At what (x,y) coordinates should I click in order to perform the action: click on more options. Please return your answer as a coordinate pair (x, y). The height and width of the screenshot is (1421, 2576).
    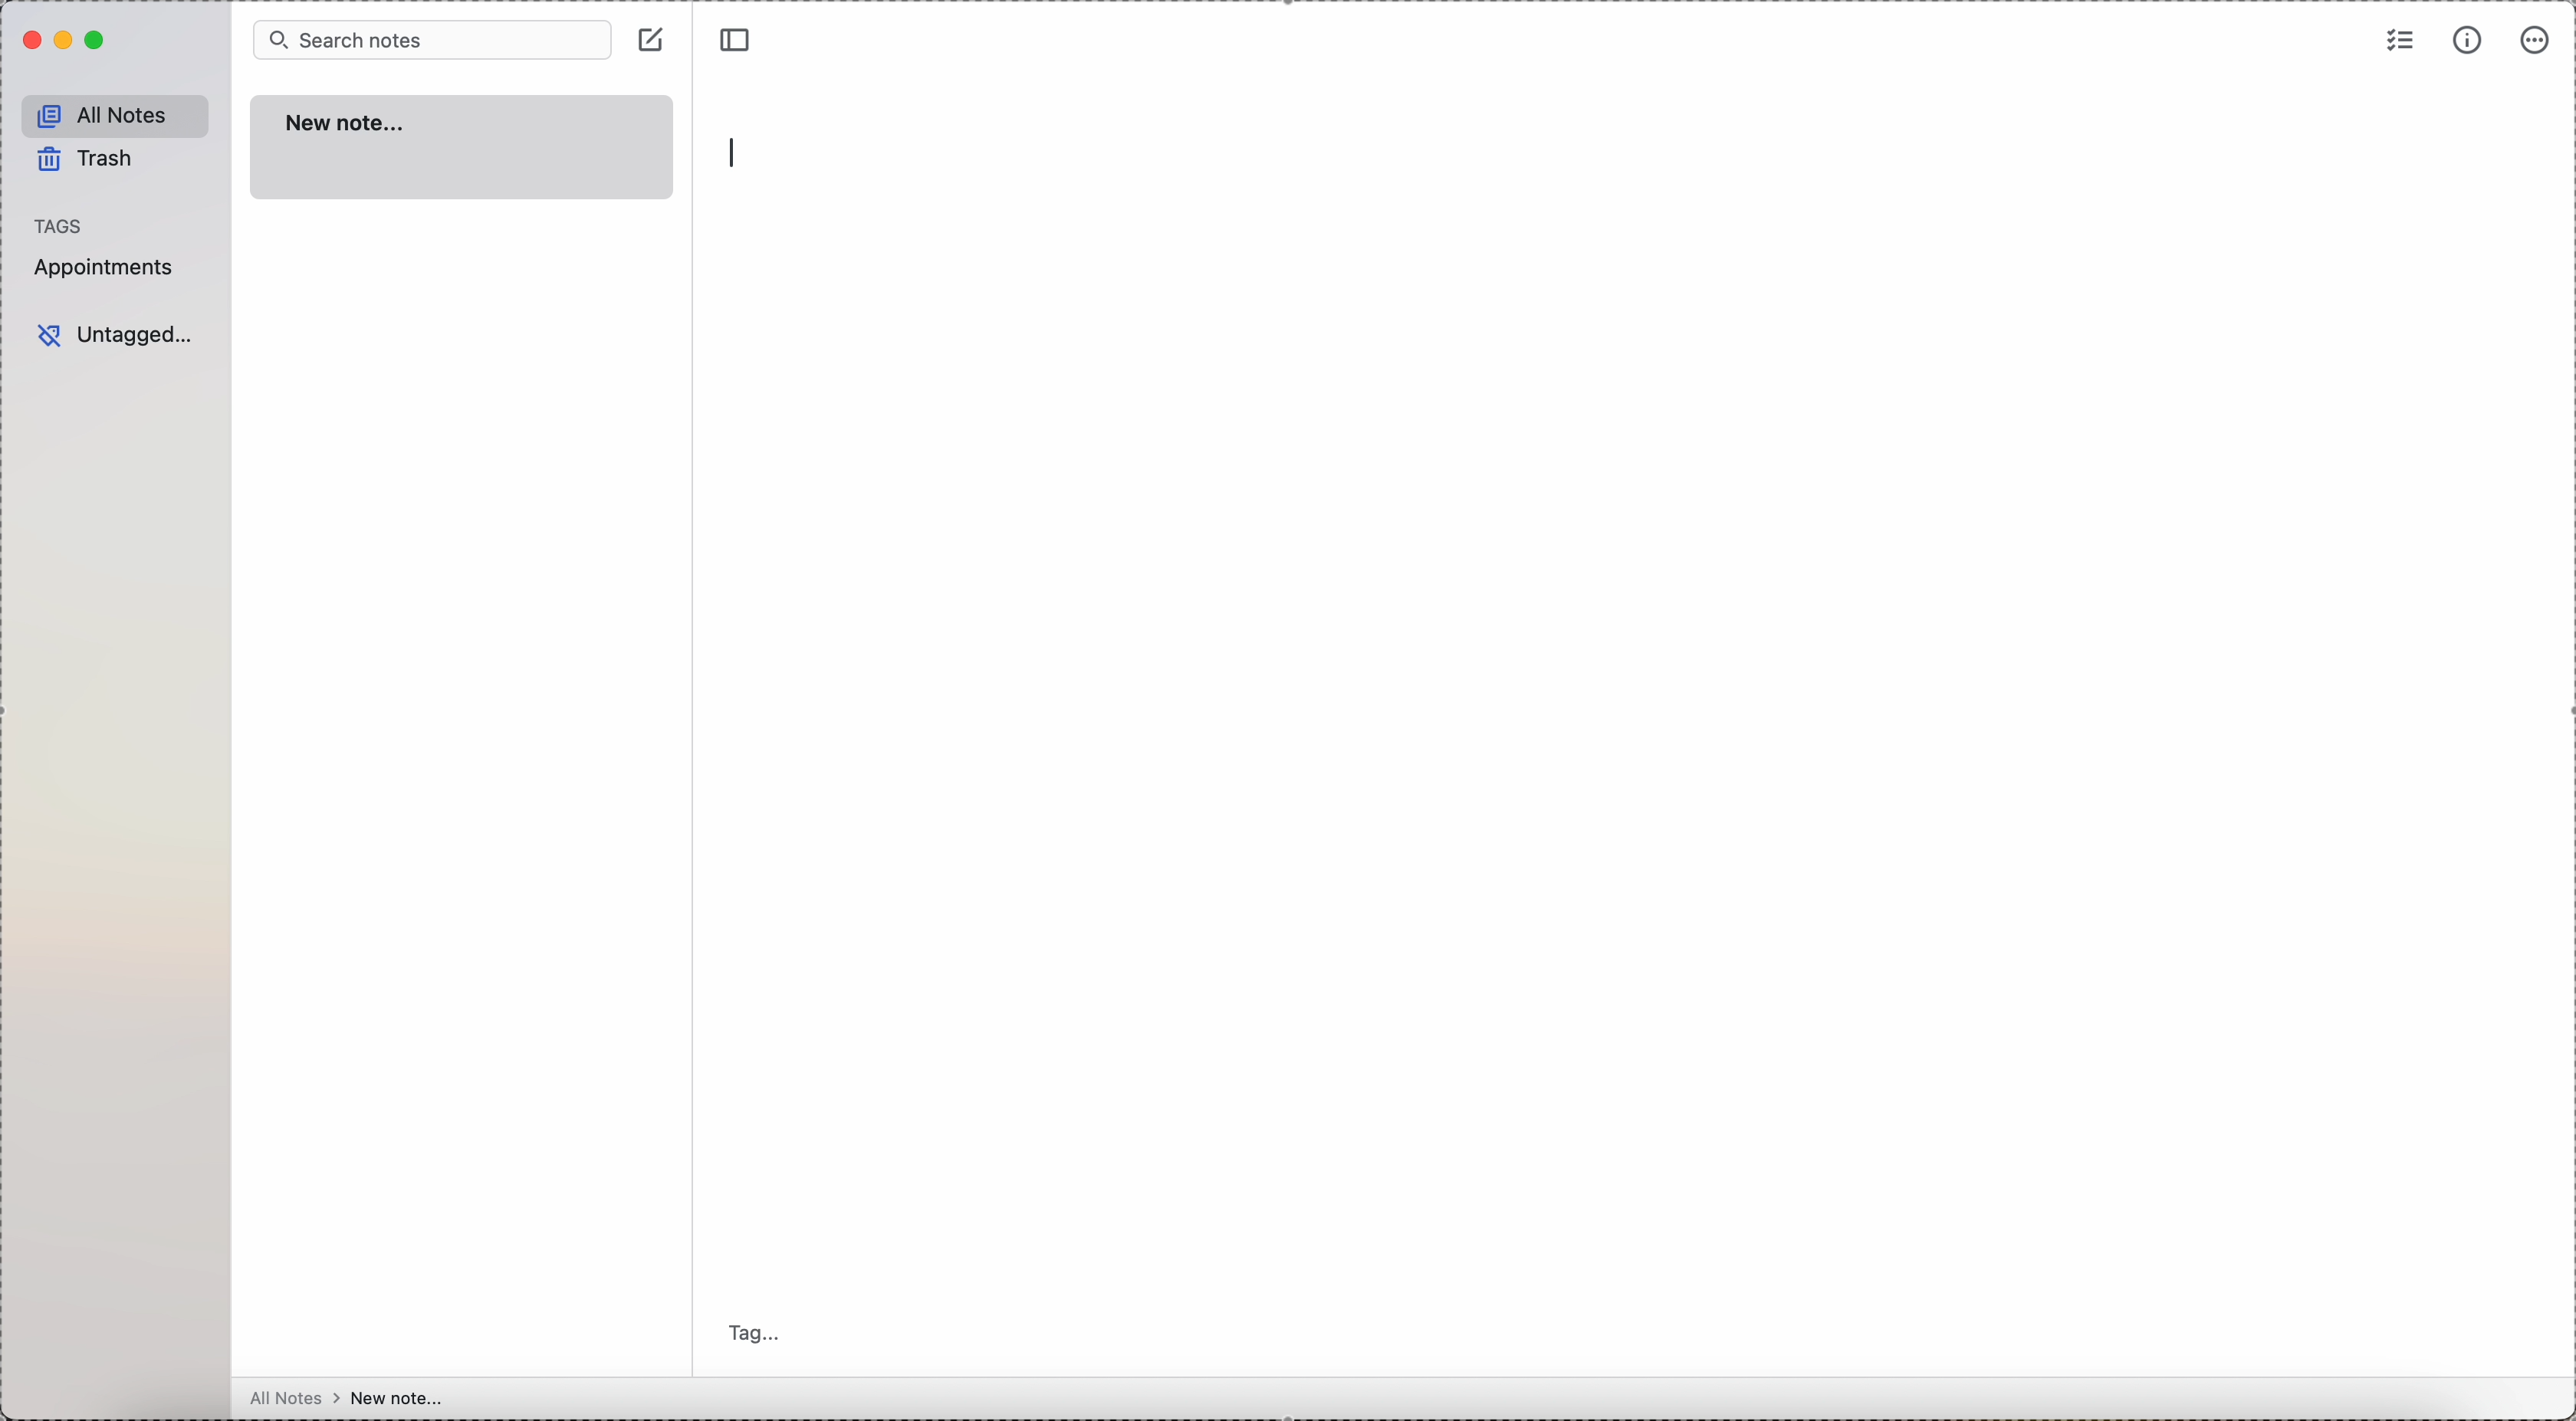
    Looking at the image, I should click on (2536, 40).